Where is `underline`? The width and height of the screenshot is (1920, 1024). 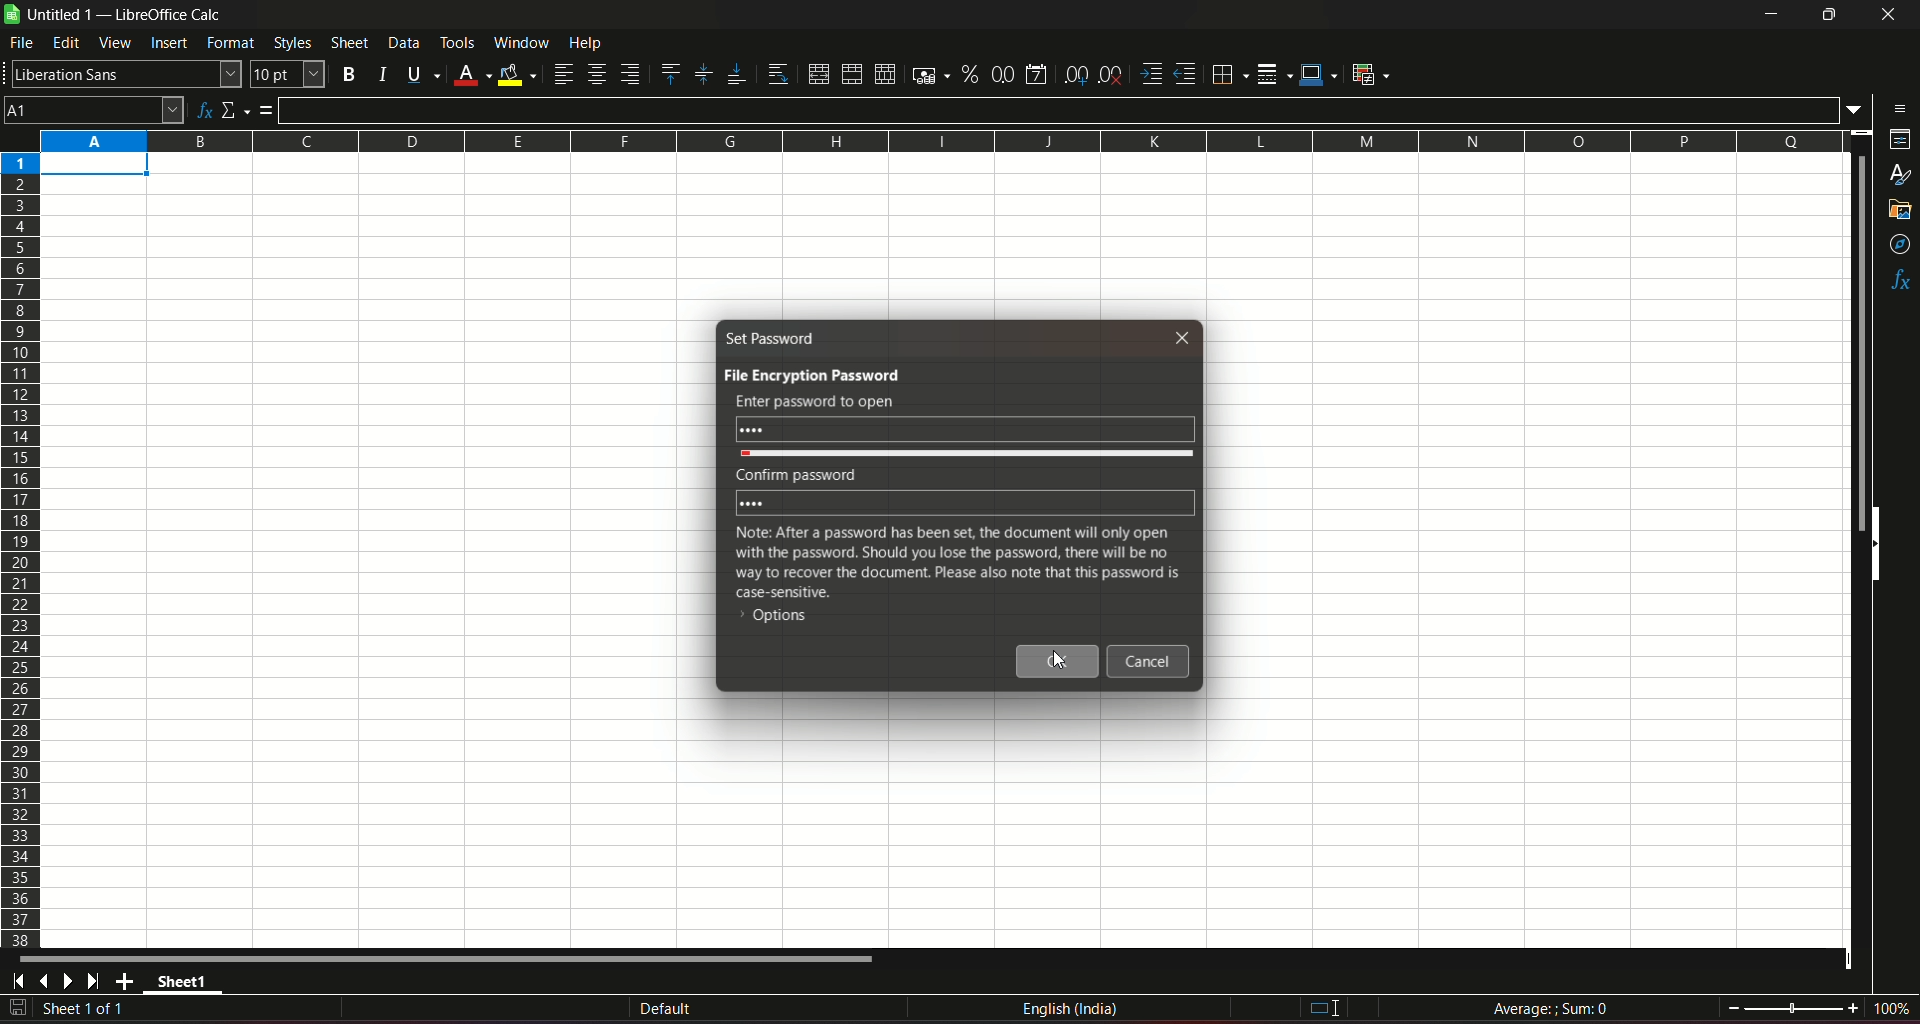 underline is located at coordinates (419, 73).